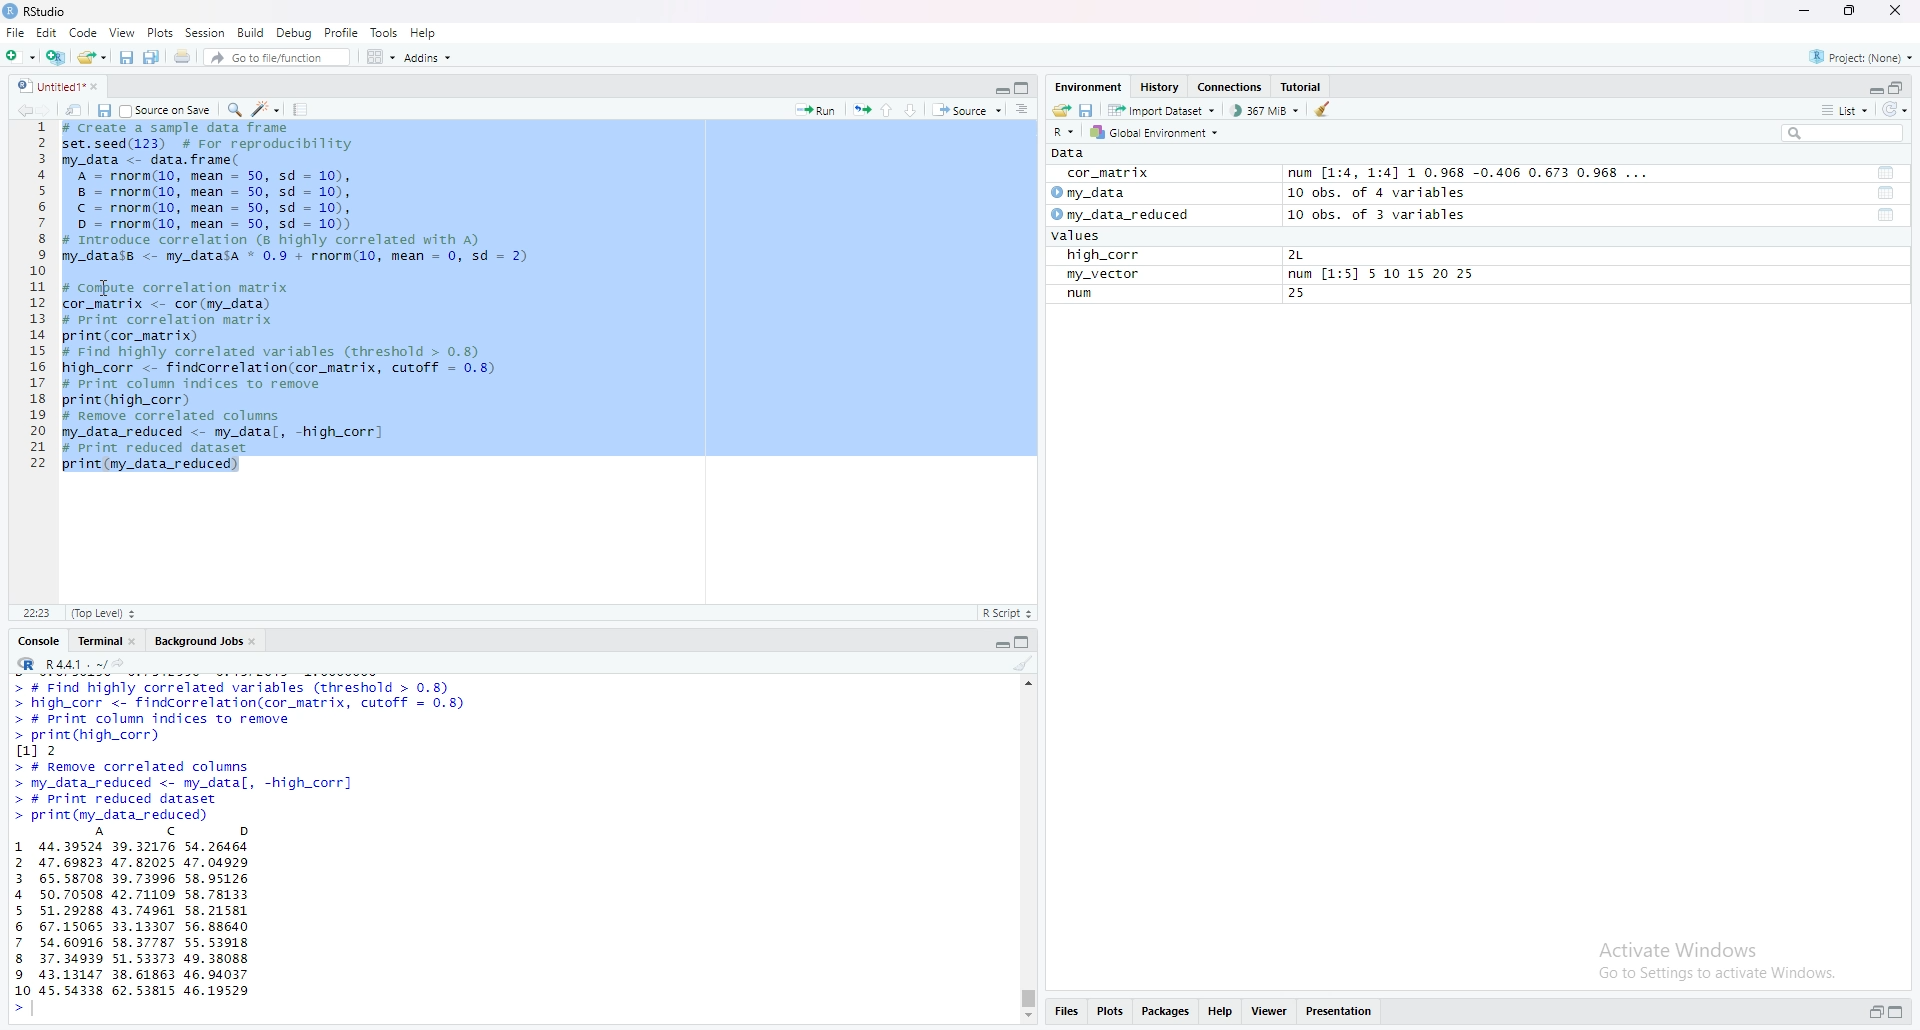 This screenshot has height=1030, width=1920. What do you see at coordinates (1064, 132) in the screenshot?
I see `R` at bounding box center [1064, 132].